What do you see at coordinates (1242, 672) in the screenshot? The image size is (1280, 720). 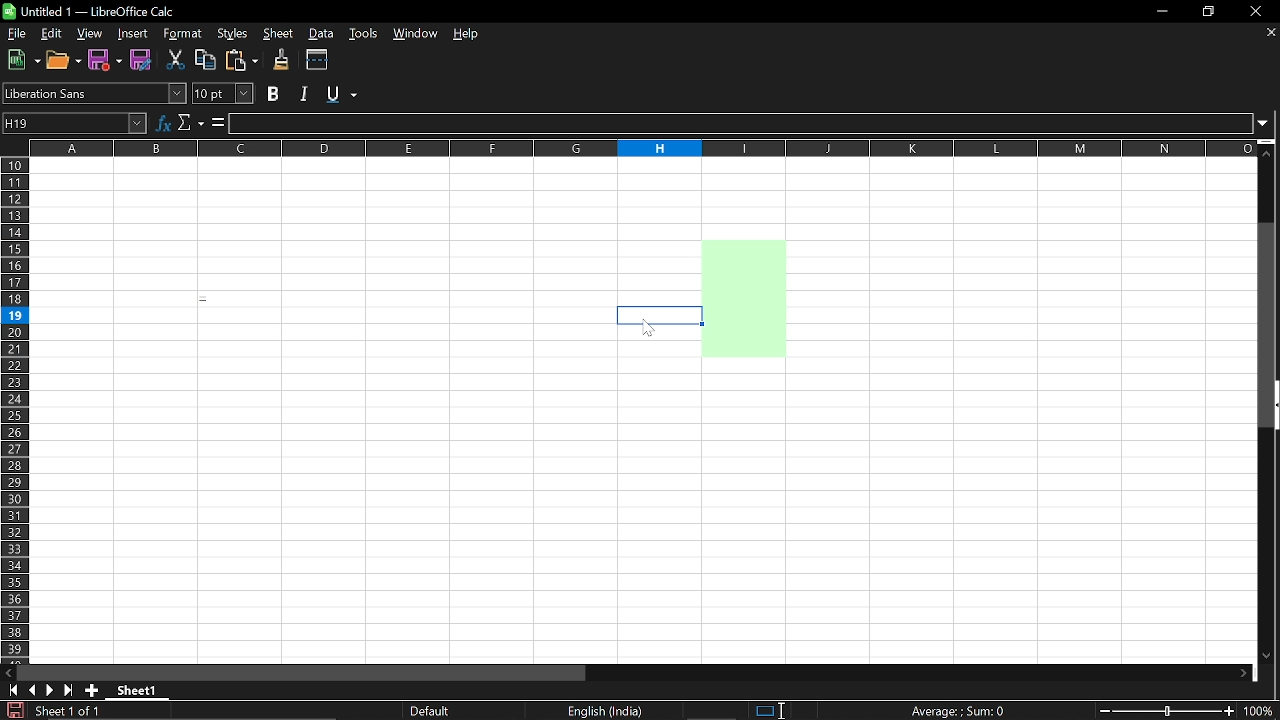 I see `Move down` at bounding box center [1242, 672].